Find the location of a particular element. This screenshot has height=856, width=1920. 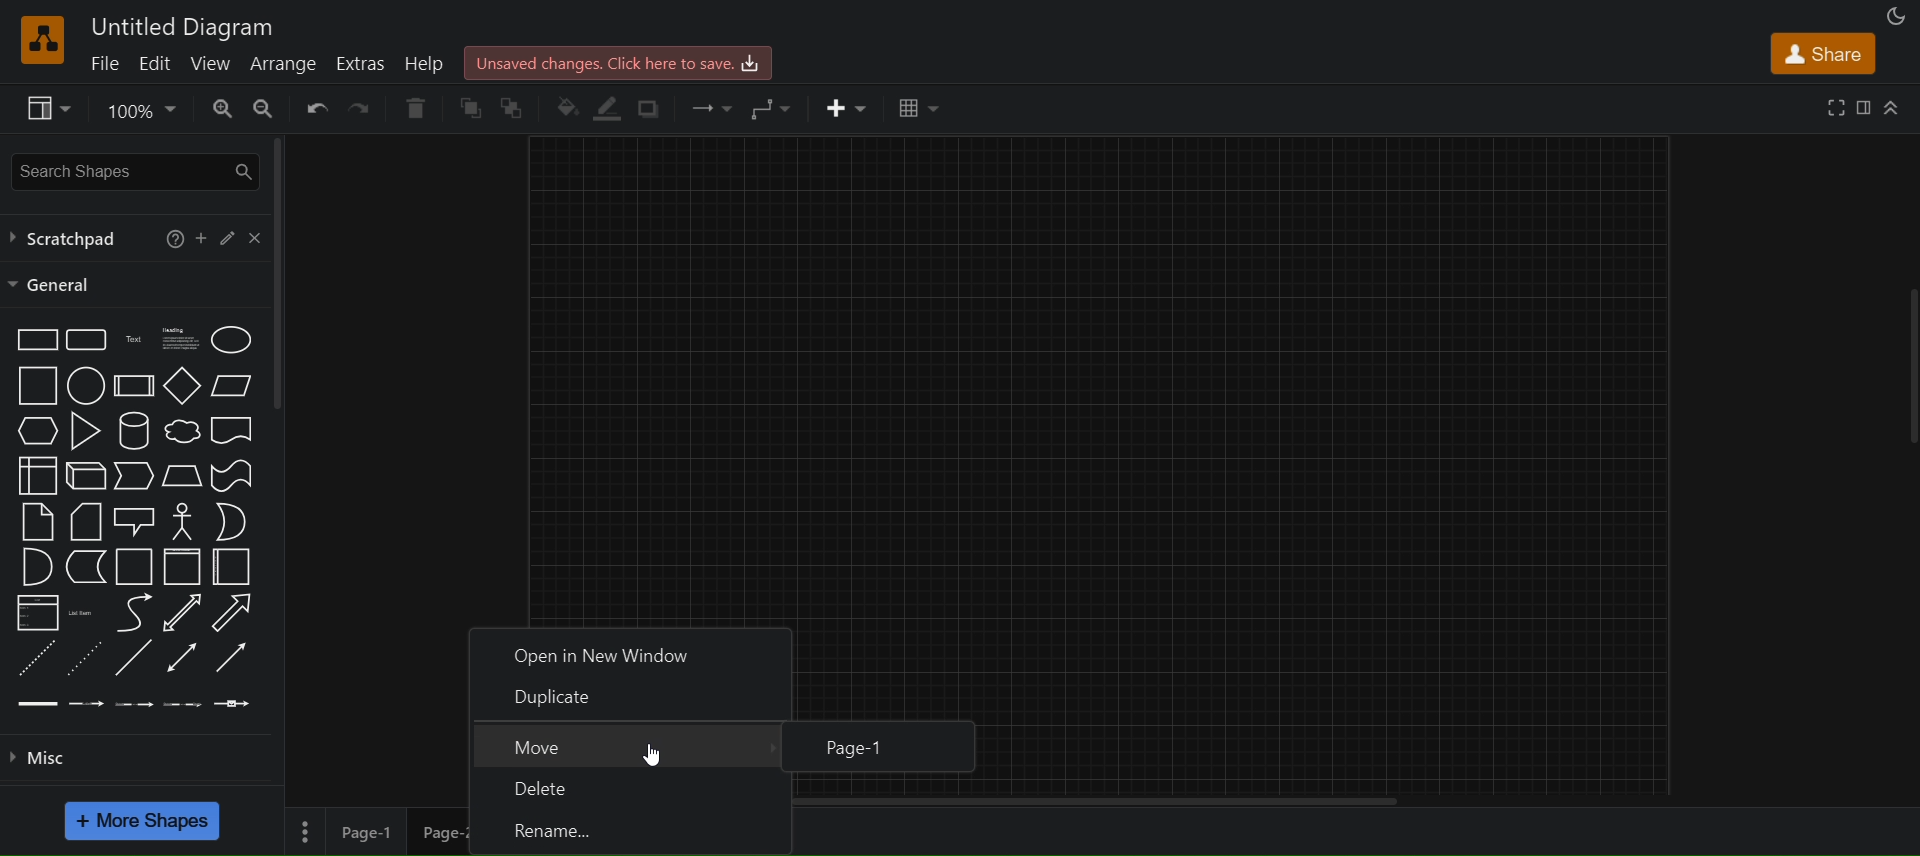

edit is located at coordinates (226, 237).